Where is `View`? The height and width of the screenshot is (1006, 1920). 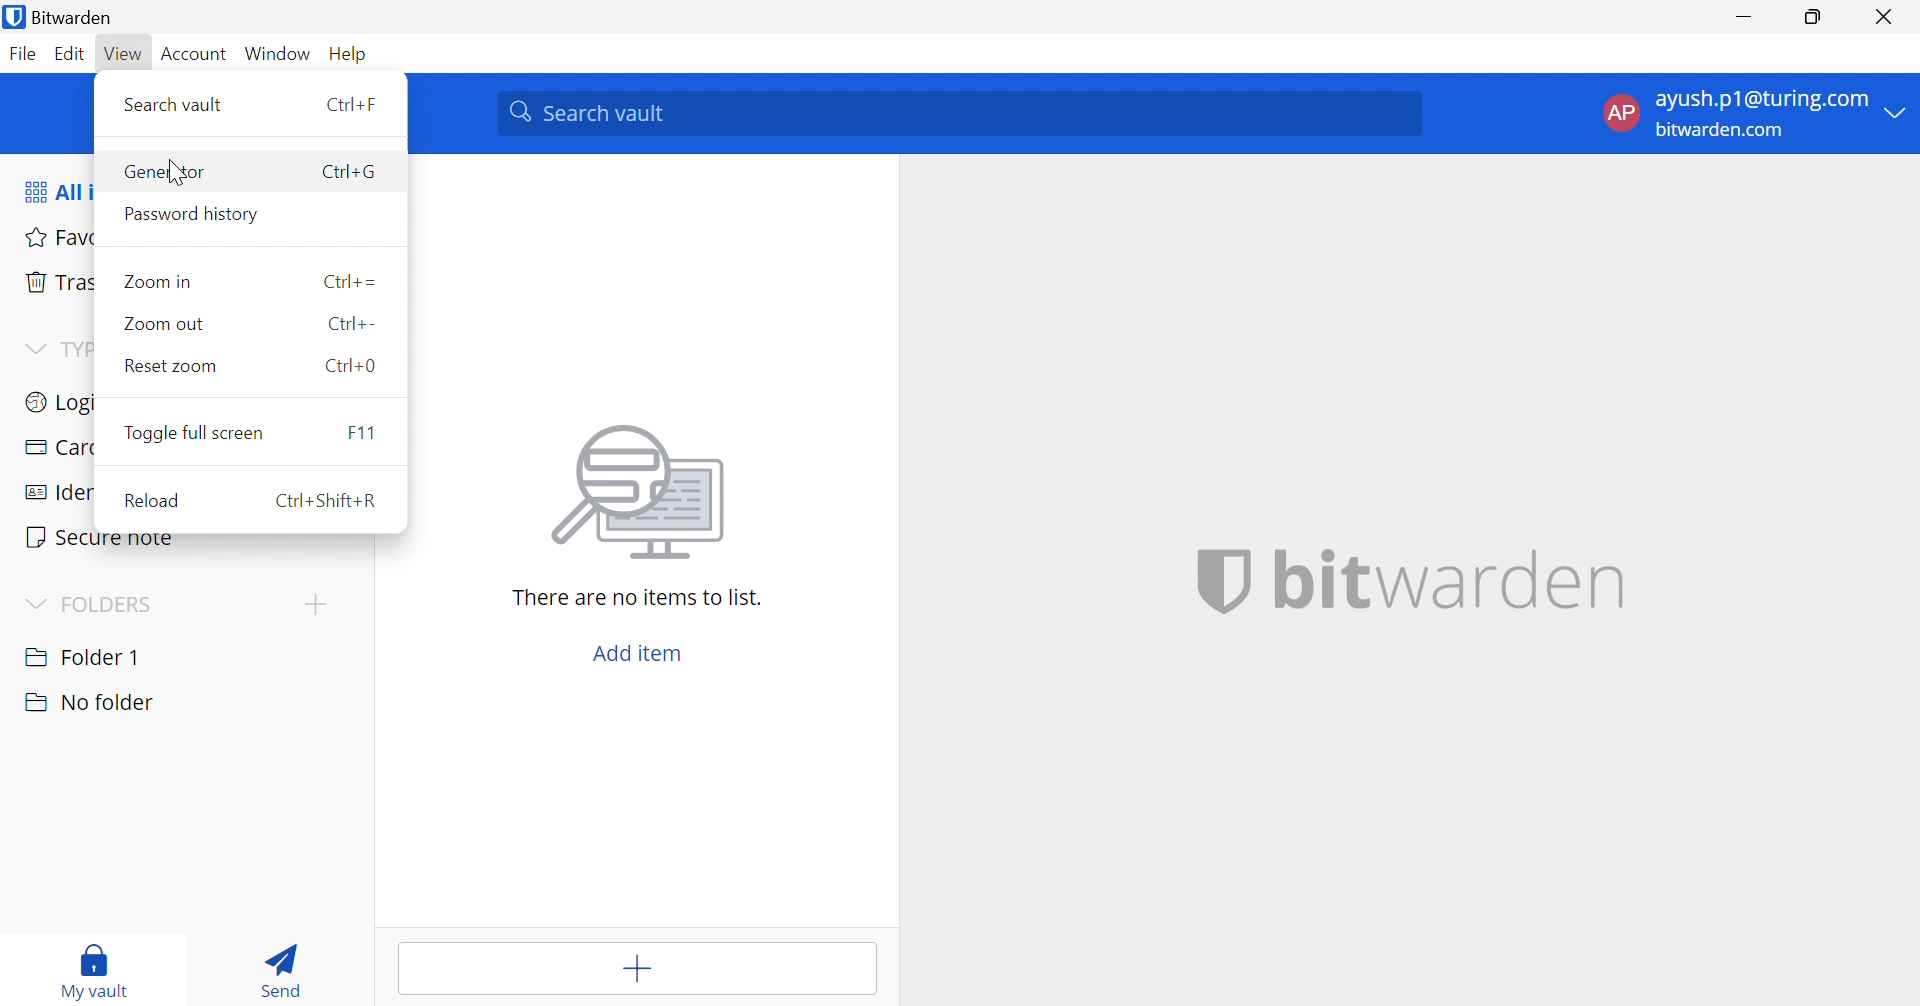
View is located at coordinates (125, 54).